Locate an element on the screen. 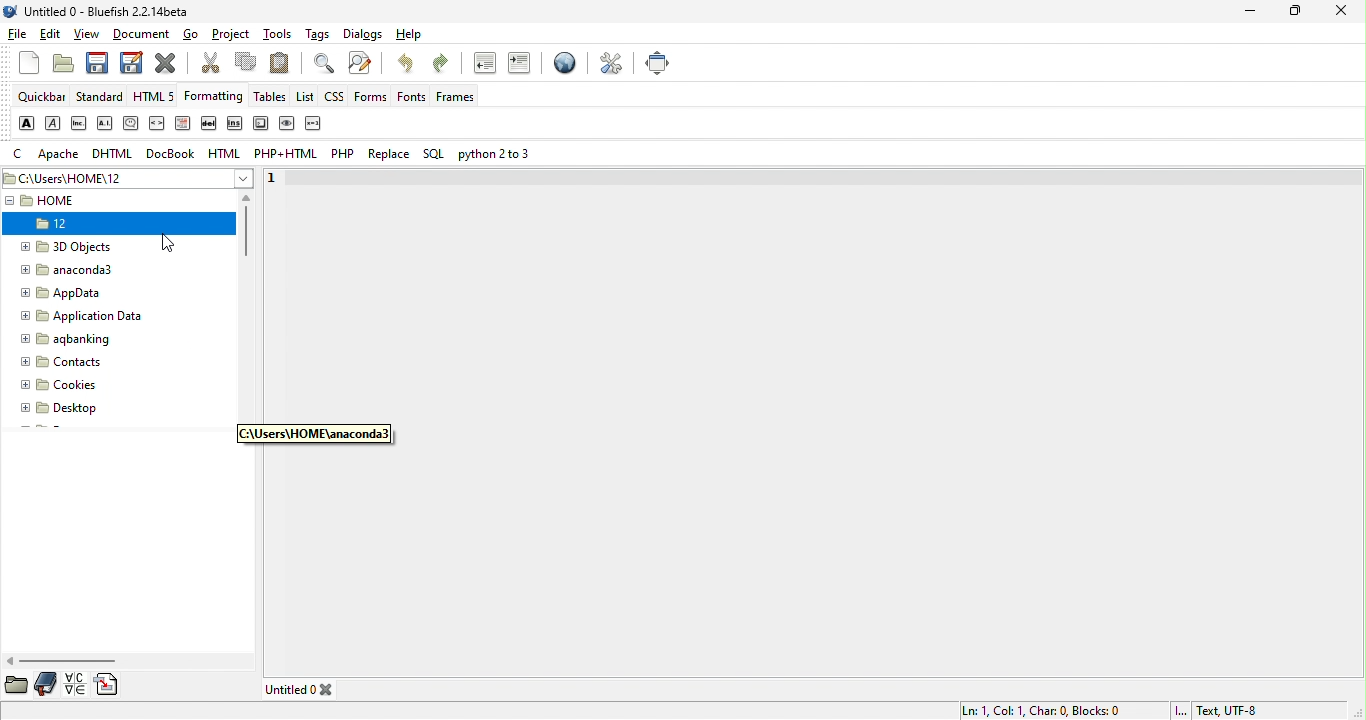  html5 is located at coordinates (156, 97).